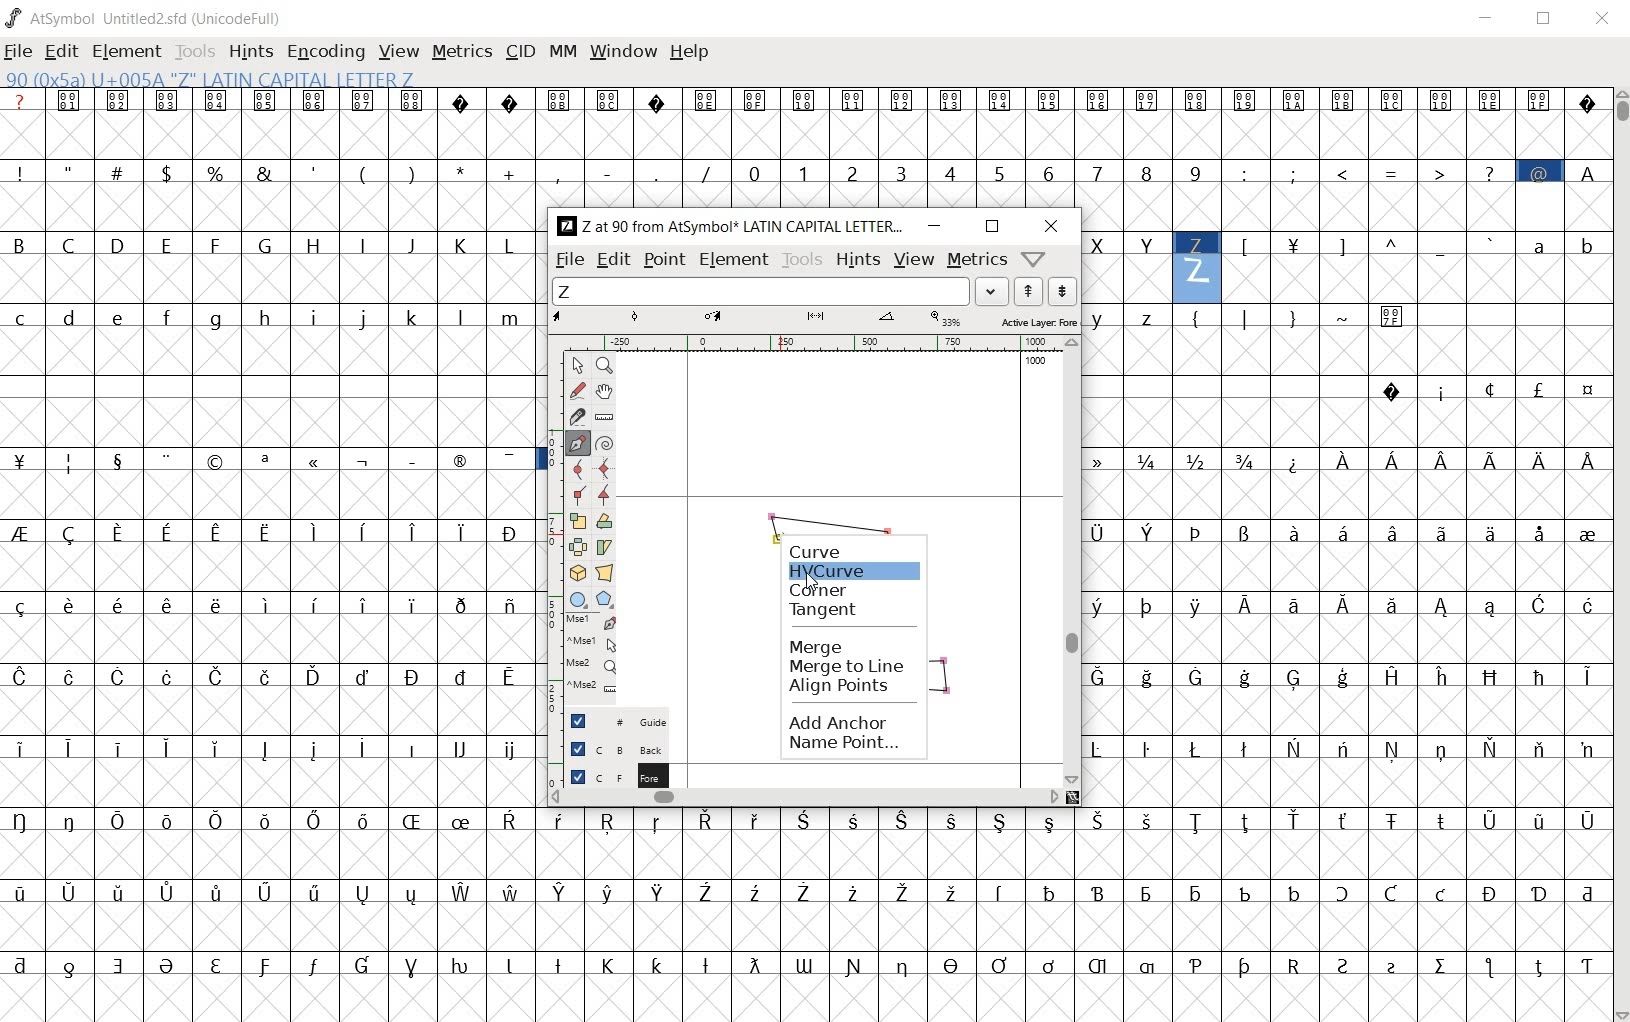 This screenshot has height=1022, width=1630. Describe the element at coordinates (806, 799) in the screenshot. I see `scrollbar` at that location.